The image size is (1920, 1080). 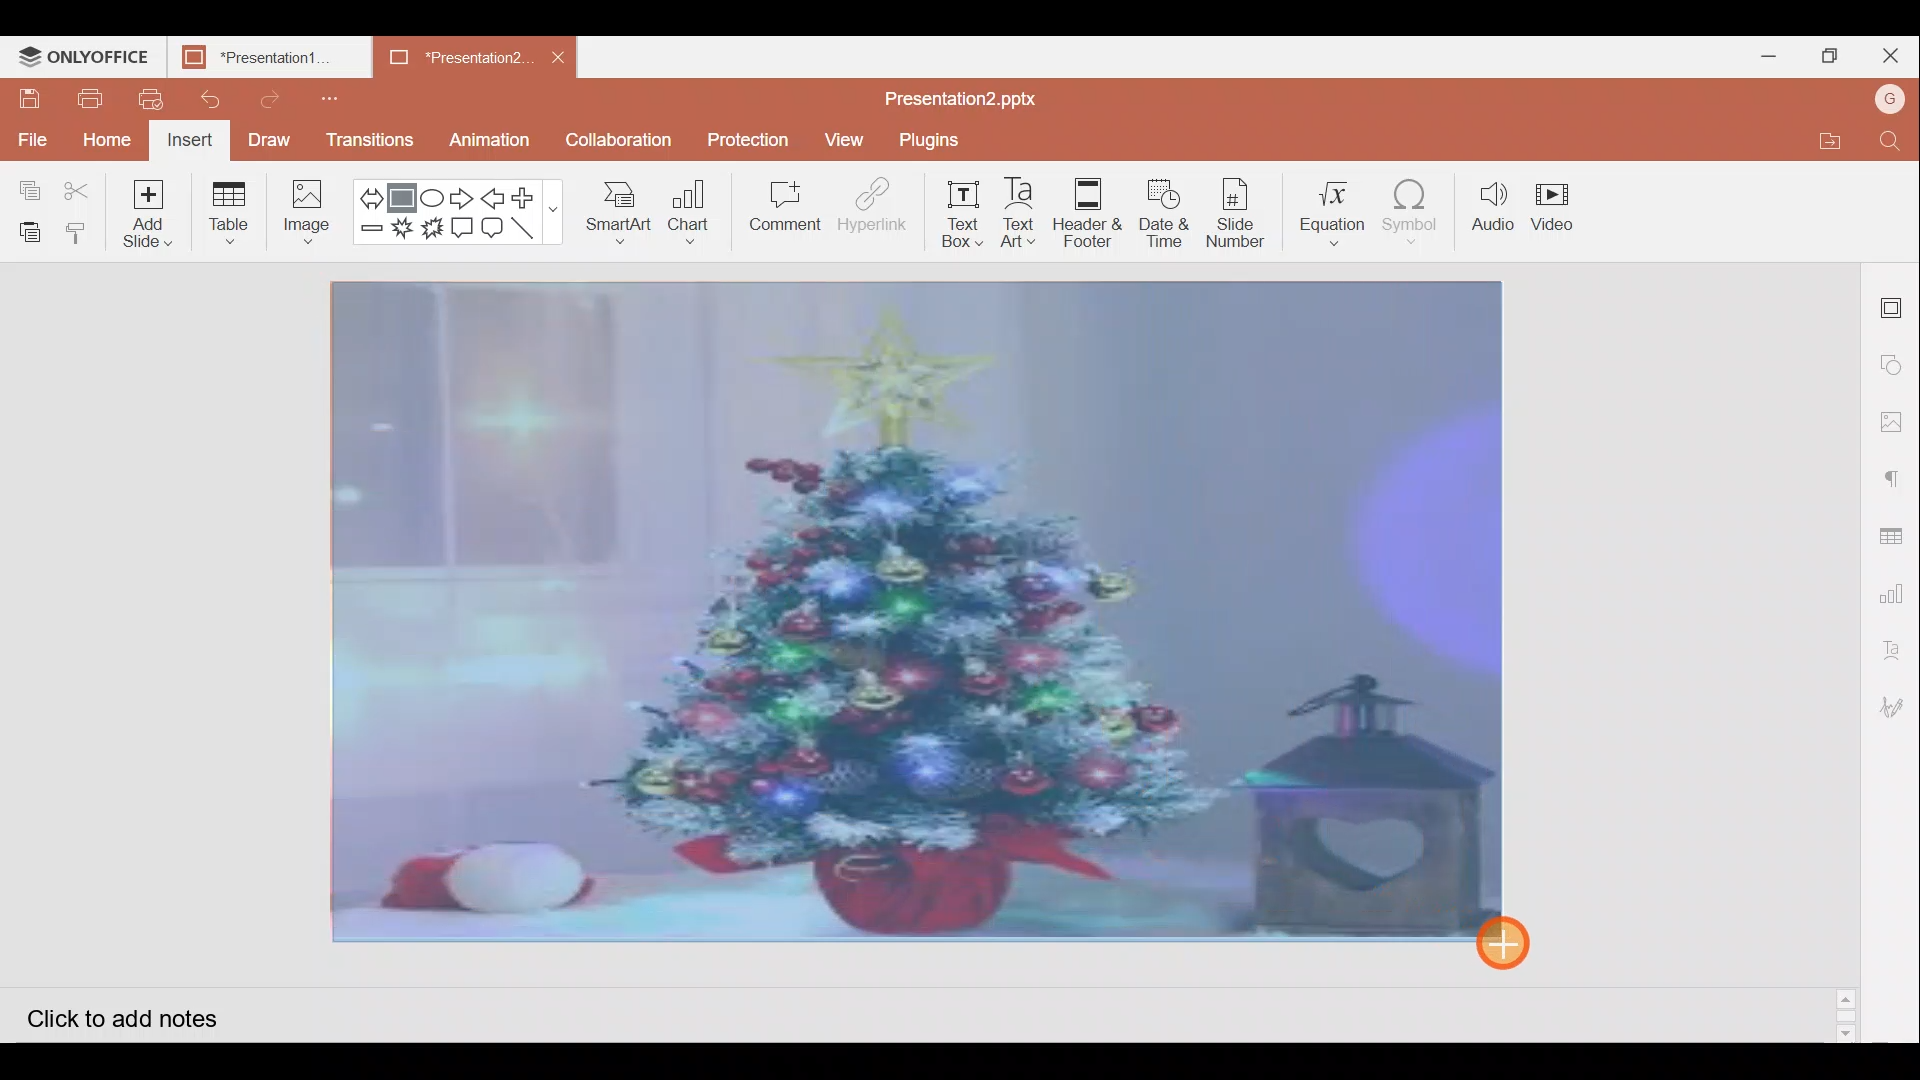 I want to click on Slide settings, so click(x=1895, y=302).